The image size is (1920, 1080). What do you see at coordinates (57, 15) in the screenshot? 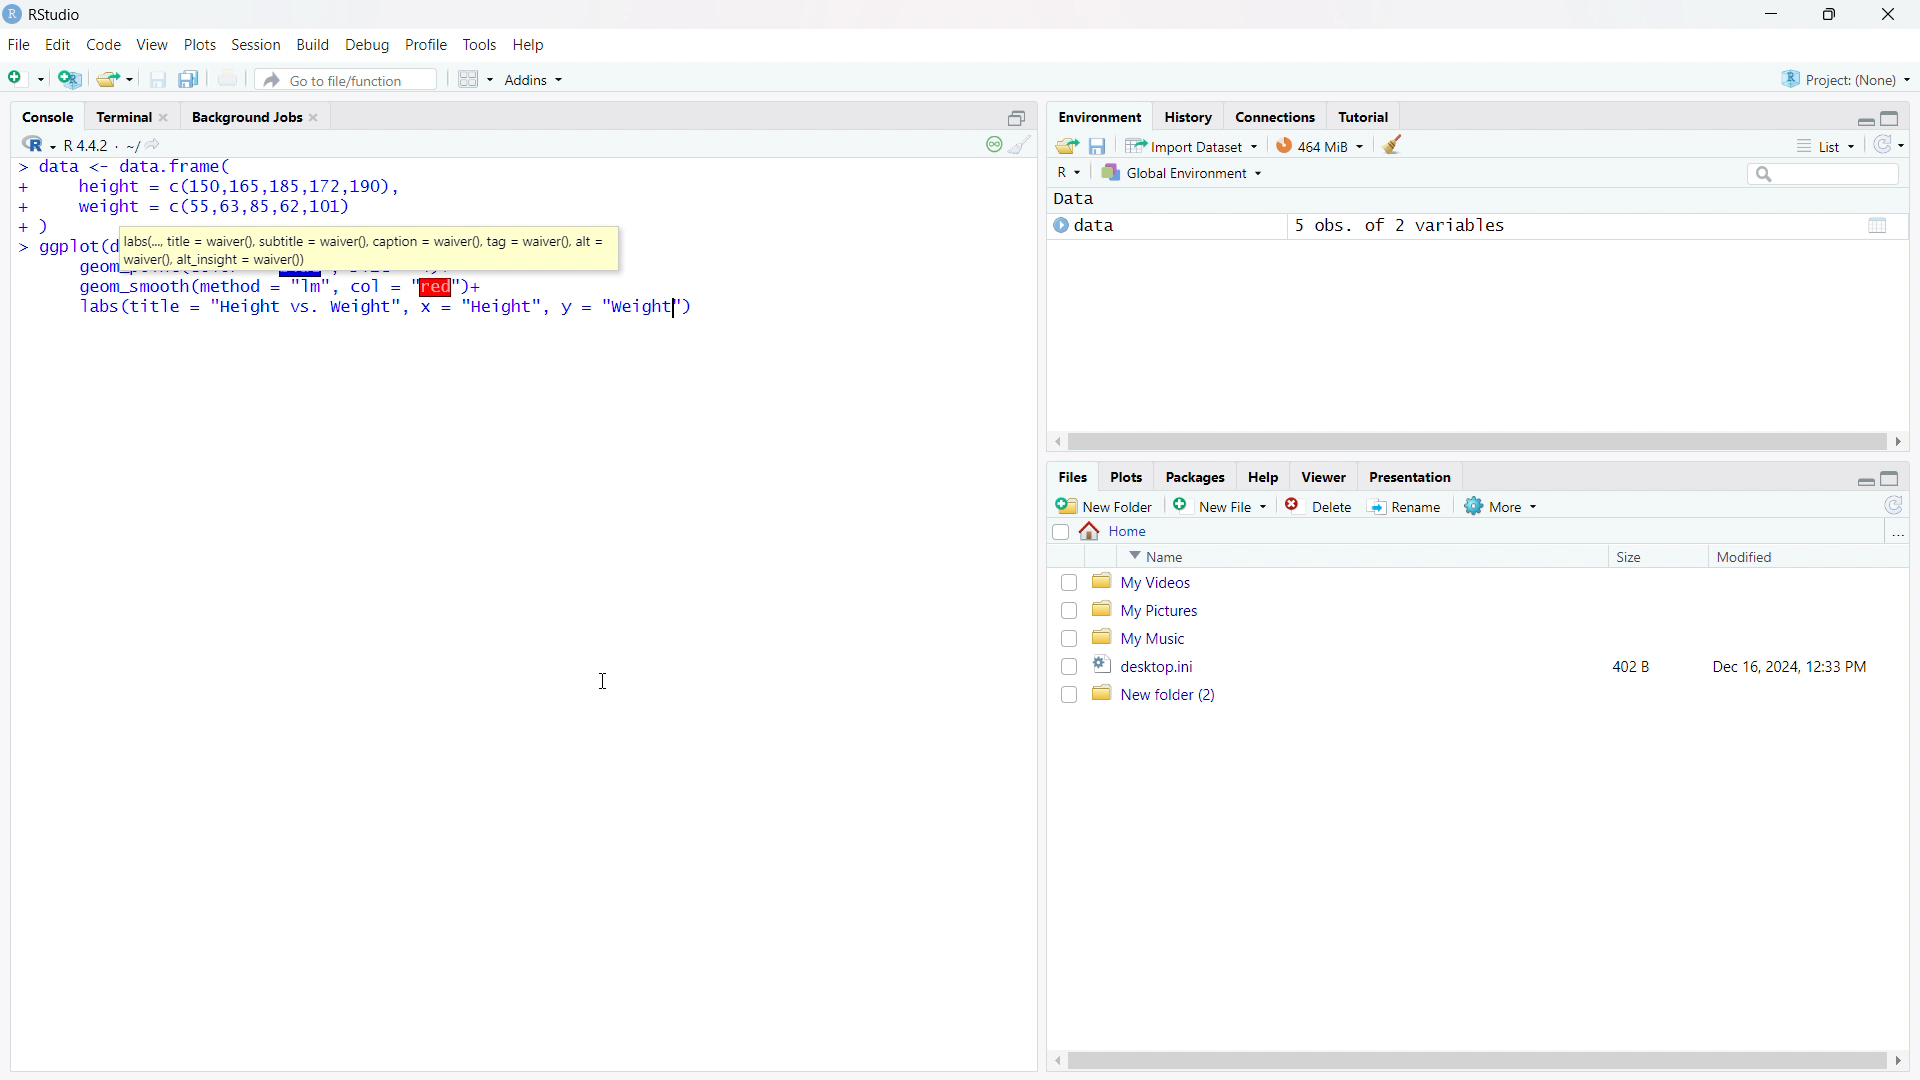
I see `rstudio` at bounding box center [57, 15].